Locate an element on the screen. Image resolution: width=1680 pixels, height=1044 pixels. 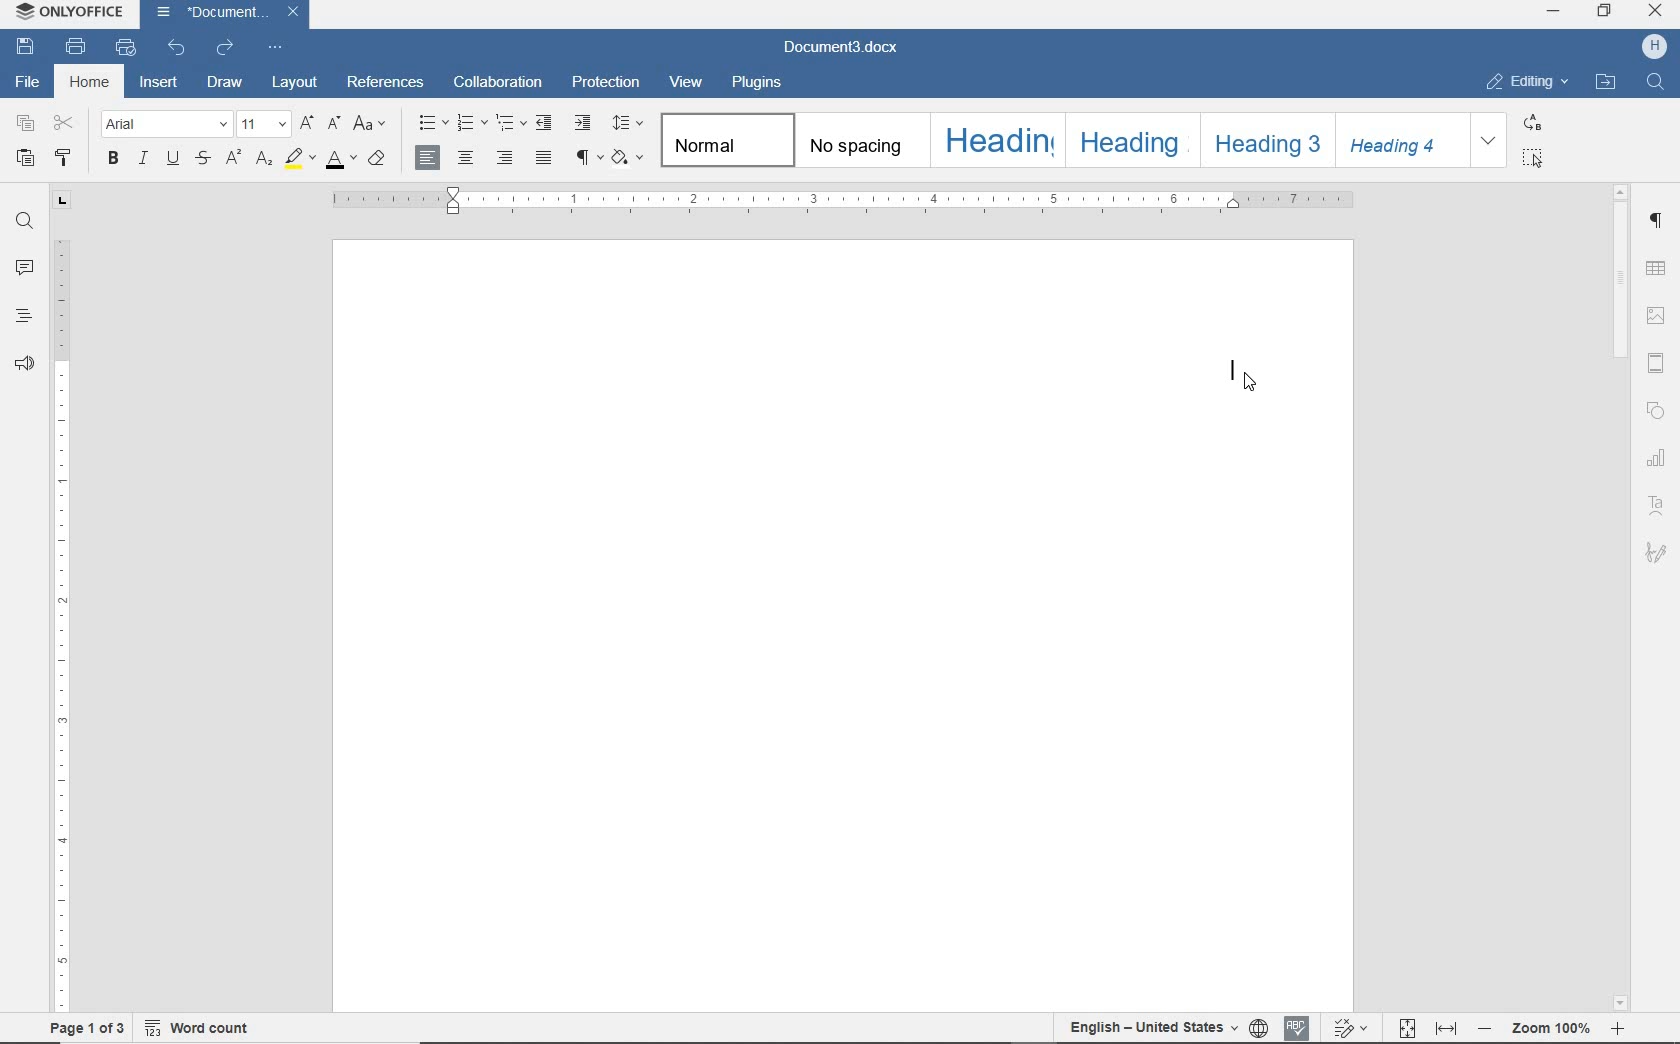
STRIKETHROUGH is located at coordinates (203, 160).